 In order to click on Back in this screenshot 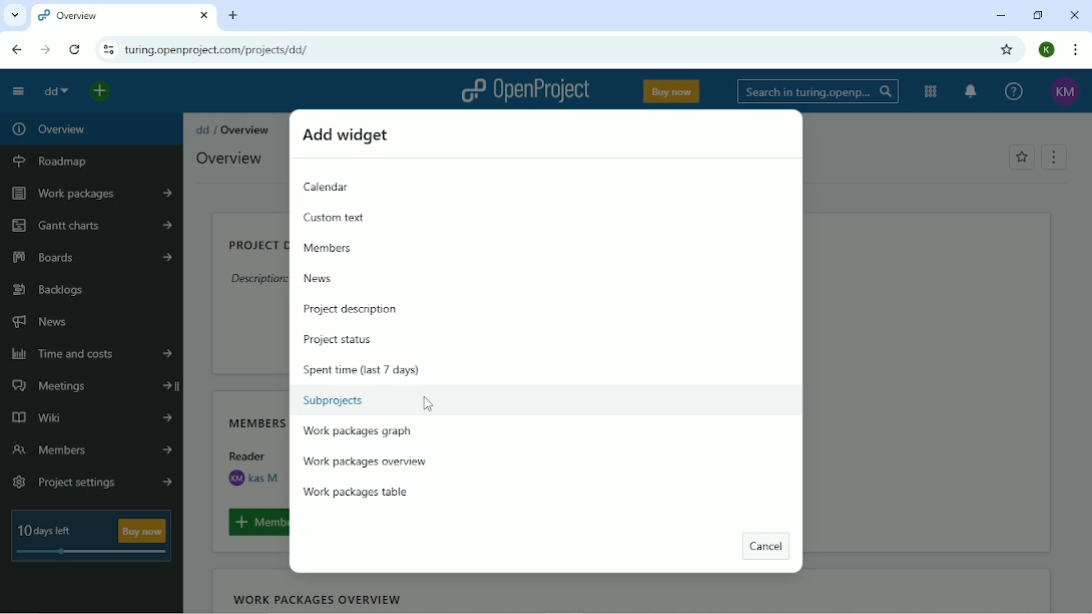, I will do `click(18, 49)`.